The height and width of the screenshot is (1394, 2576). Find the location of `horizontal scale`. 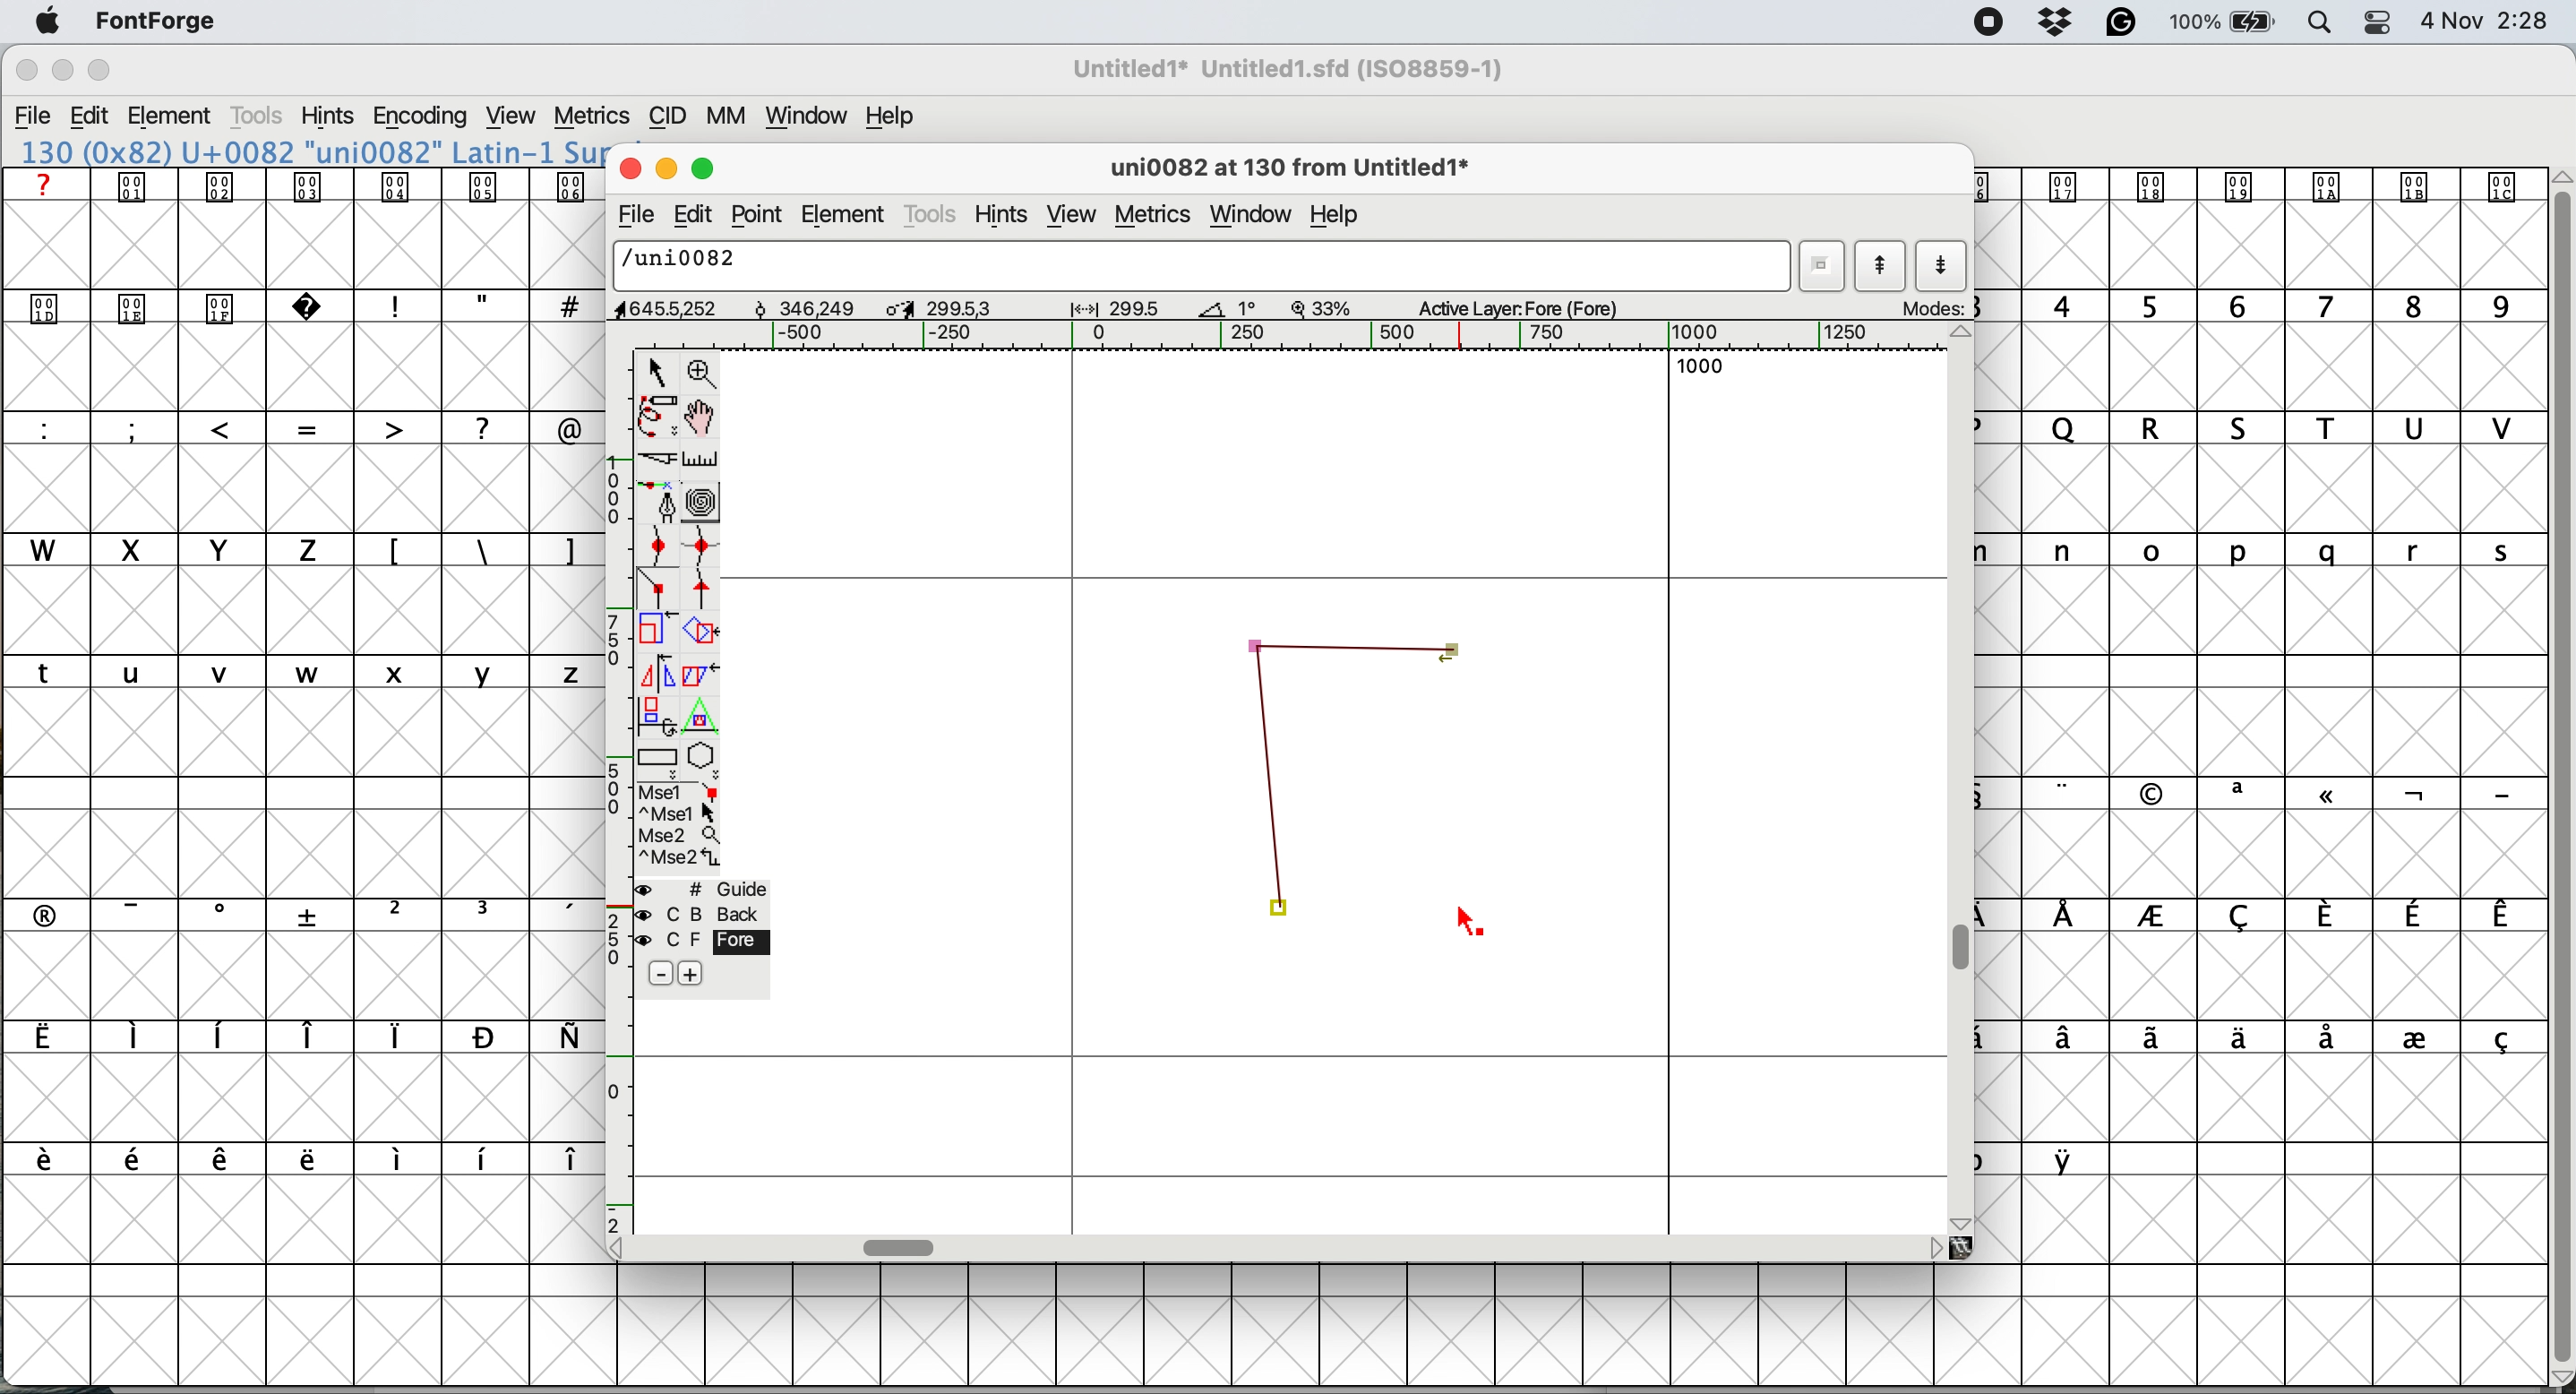

horizontal scale is located at coordinates (1319, 336).